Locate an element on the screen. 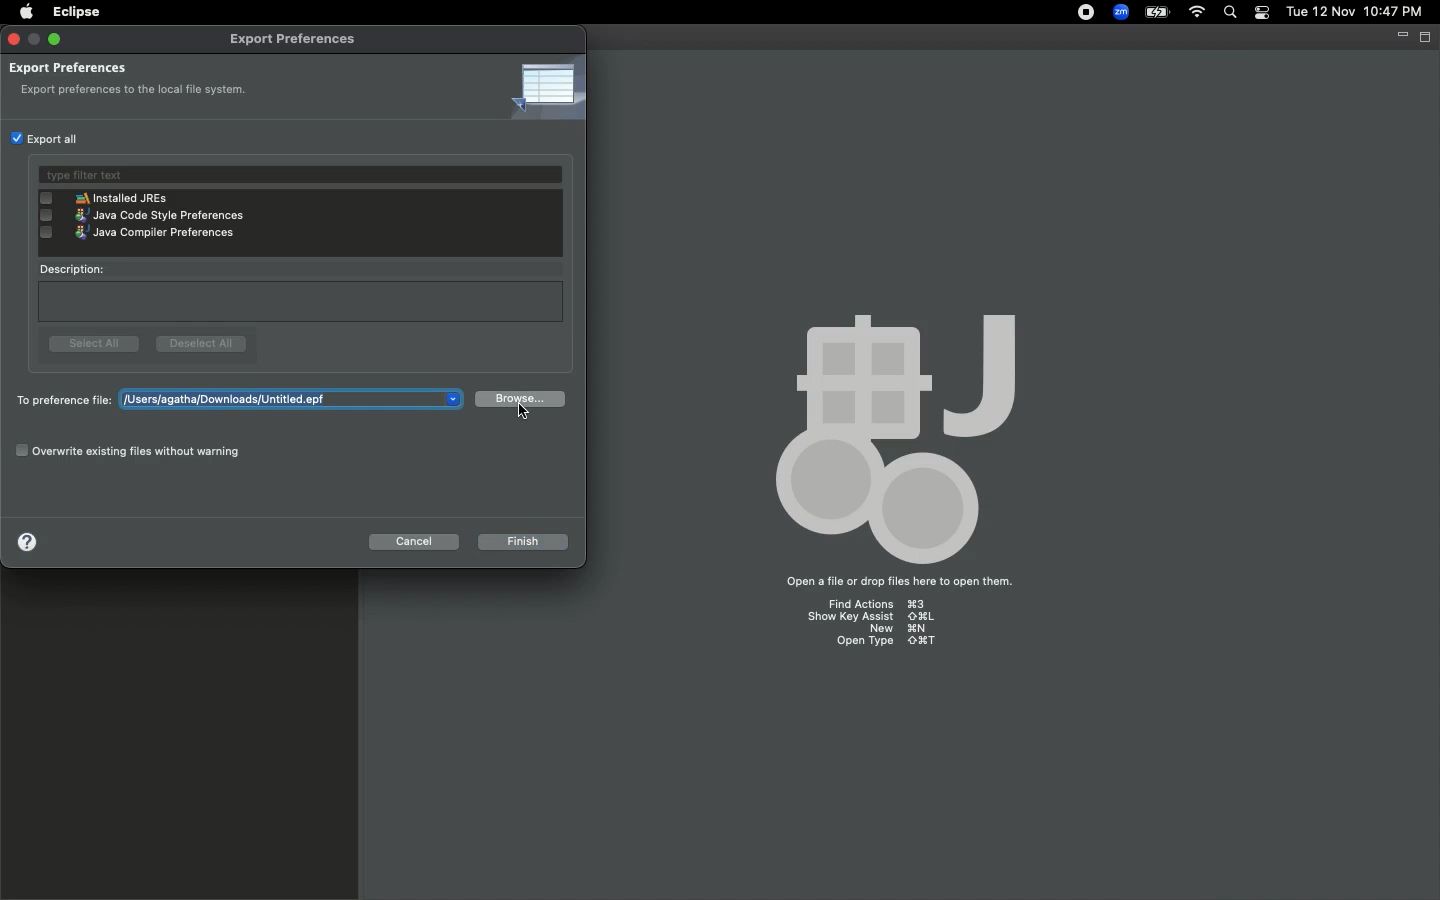 This screenshot has height=900, width=1440. Maximize is located at coordinates (1427, 38).